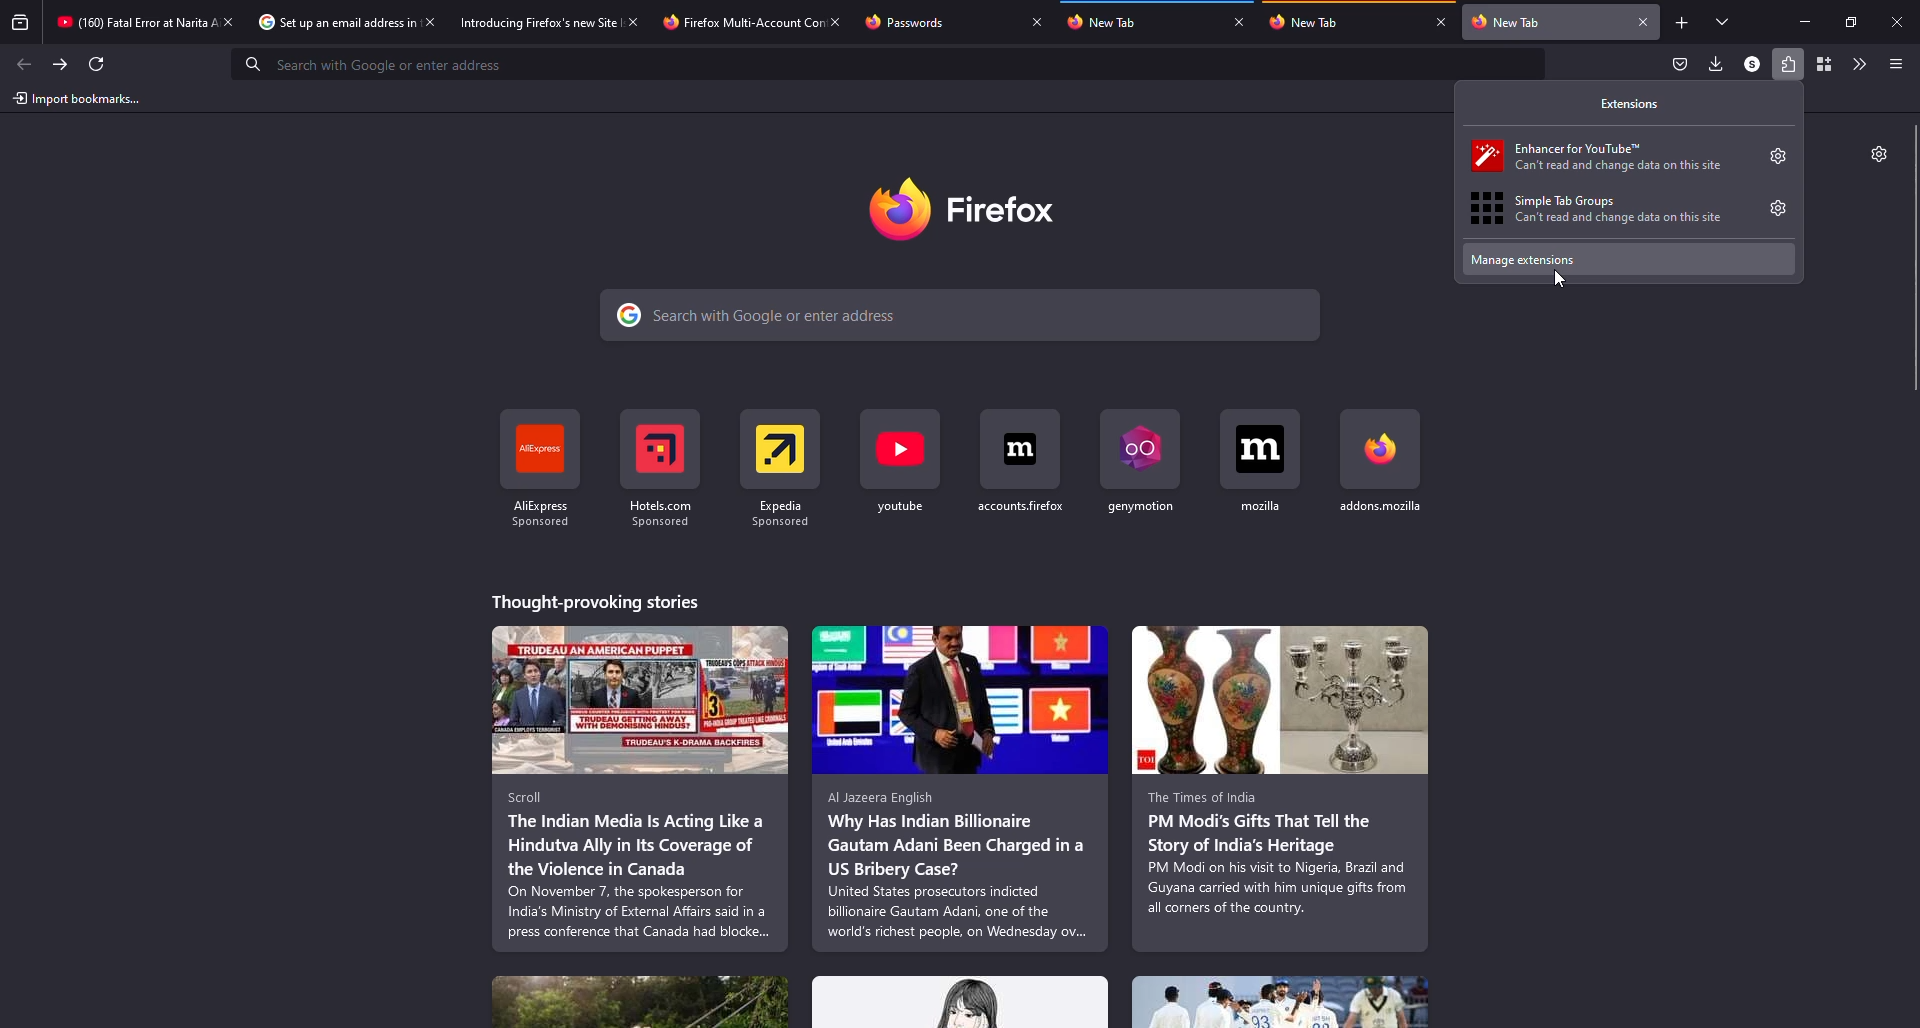 The image size is (1920, 1028). What do you see at coordinates (1876, 153) in the screenshot?
I see `settings` at bounding box center [1876, 153].